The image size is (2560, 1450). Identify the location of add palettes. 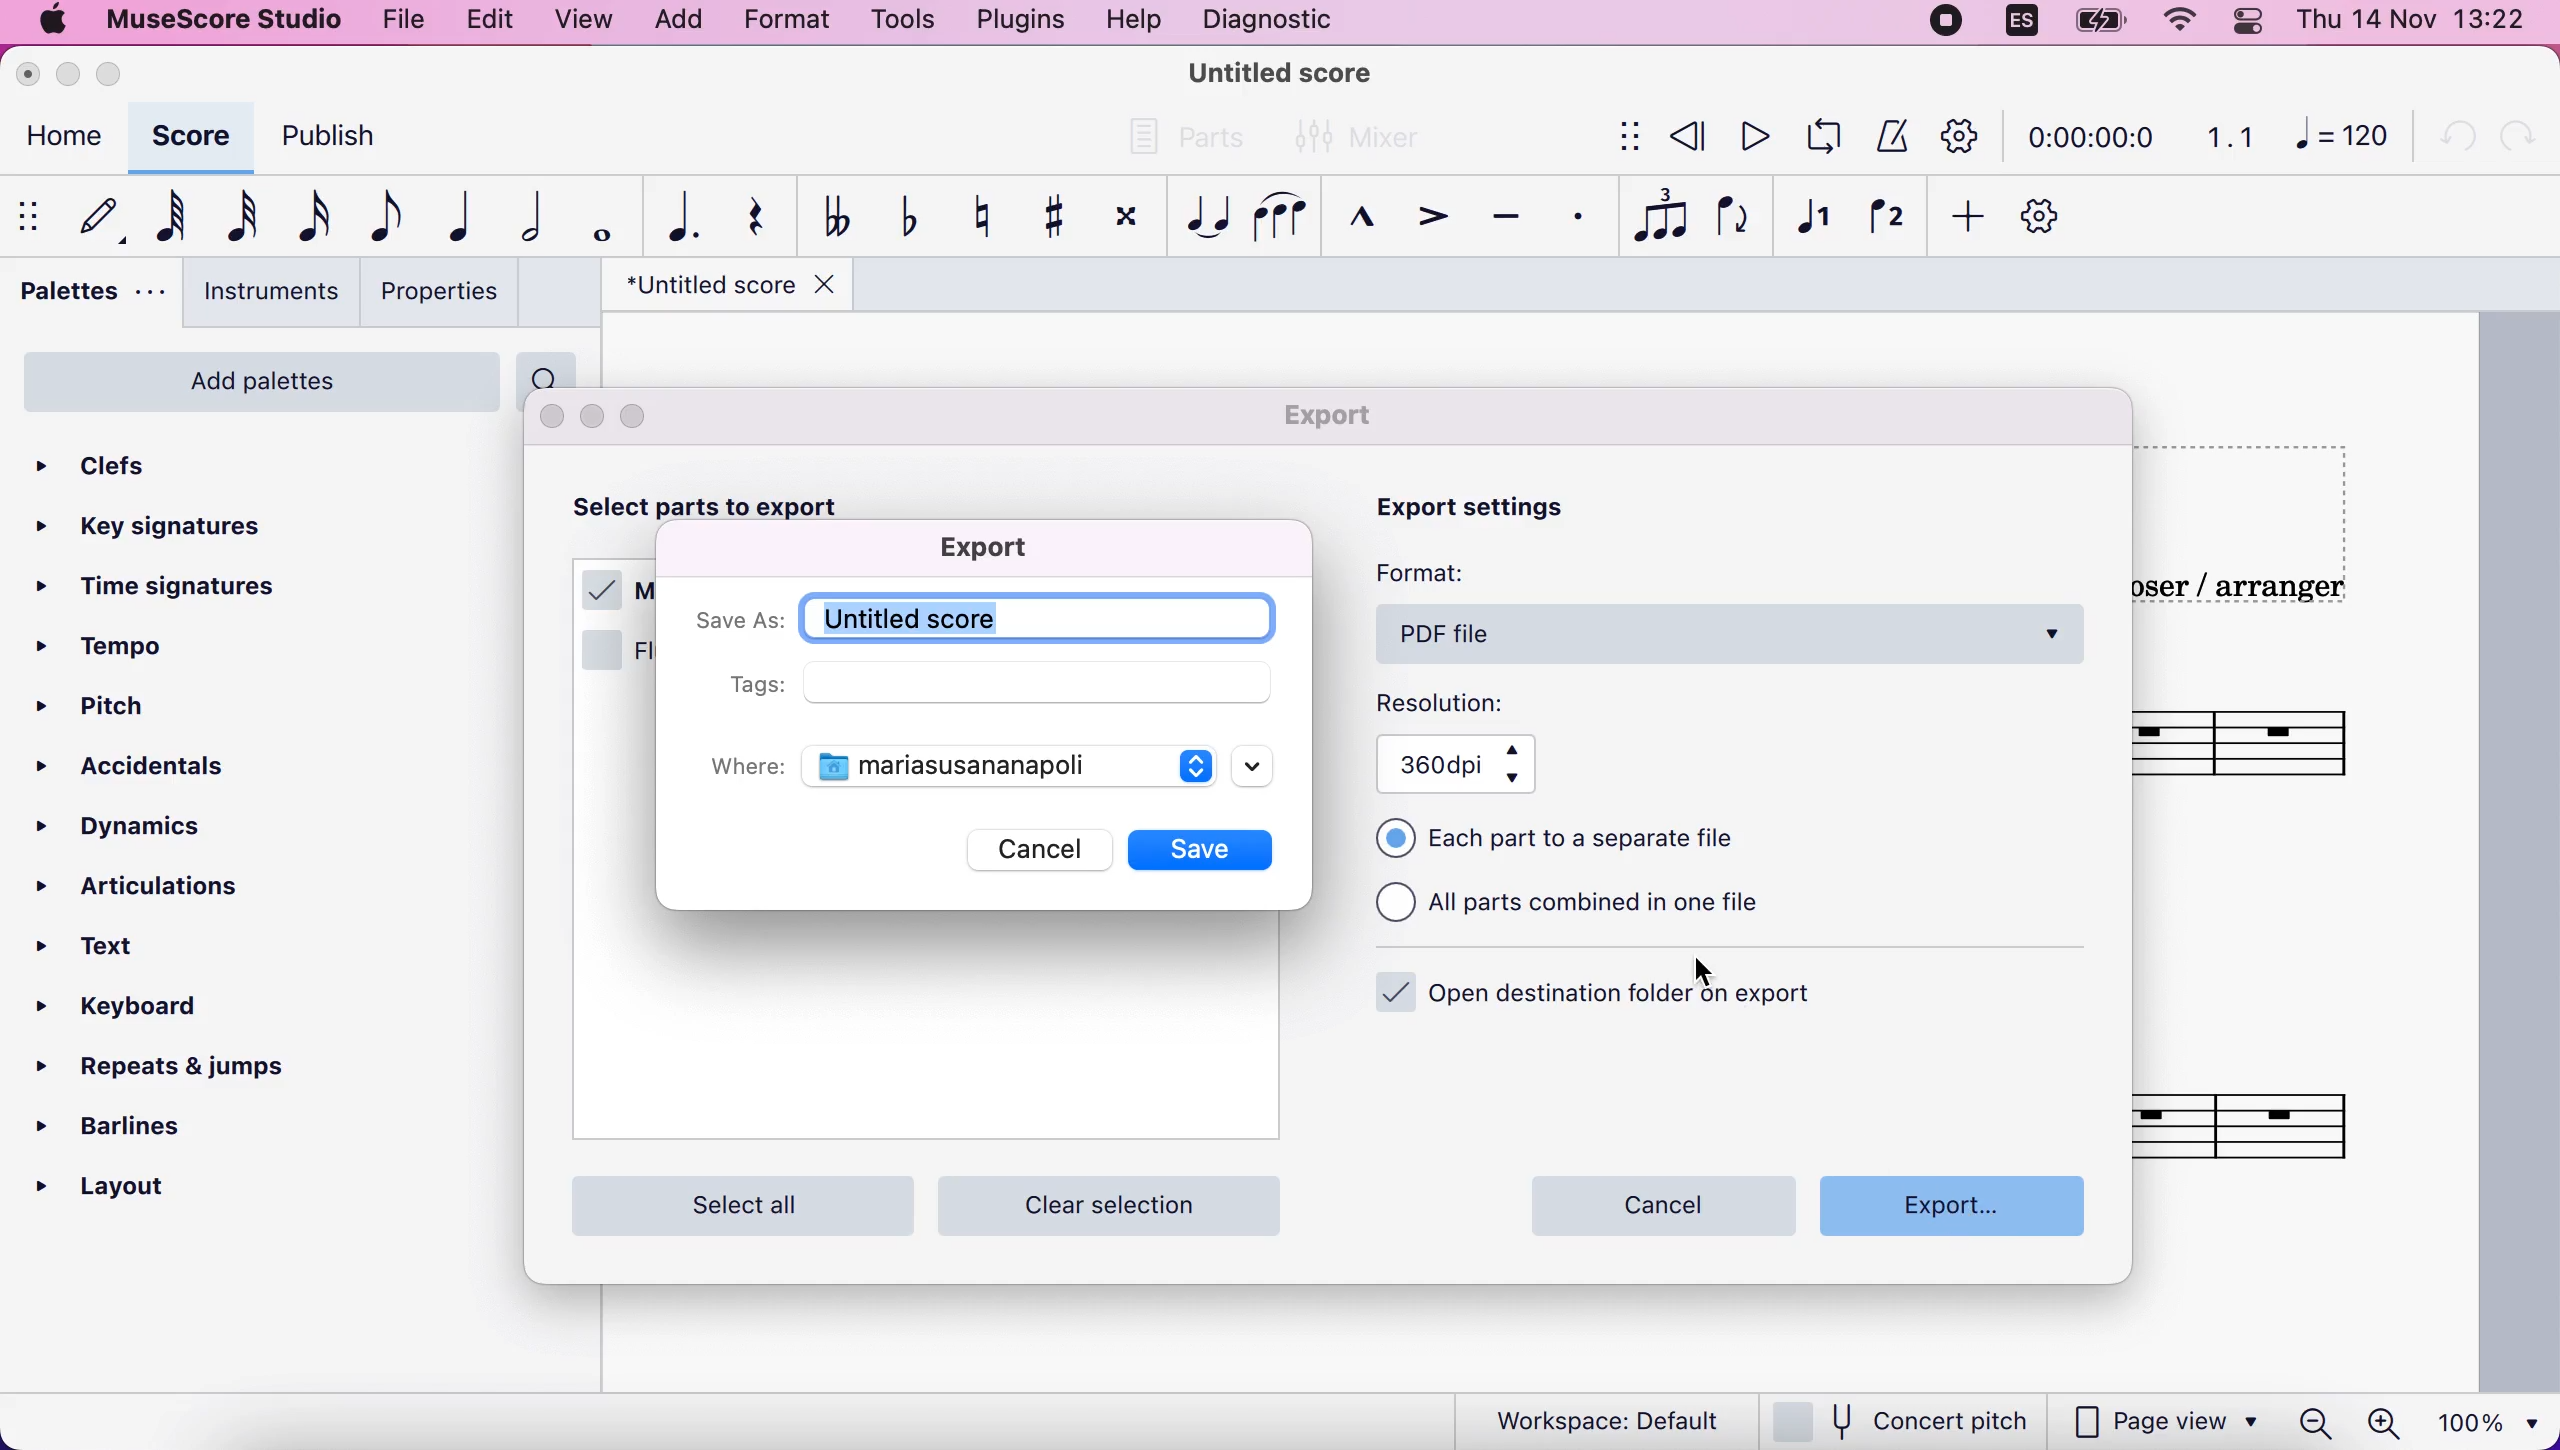
(261, 380).